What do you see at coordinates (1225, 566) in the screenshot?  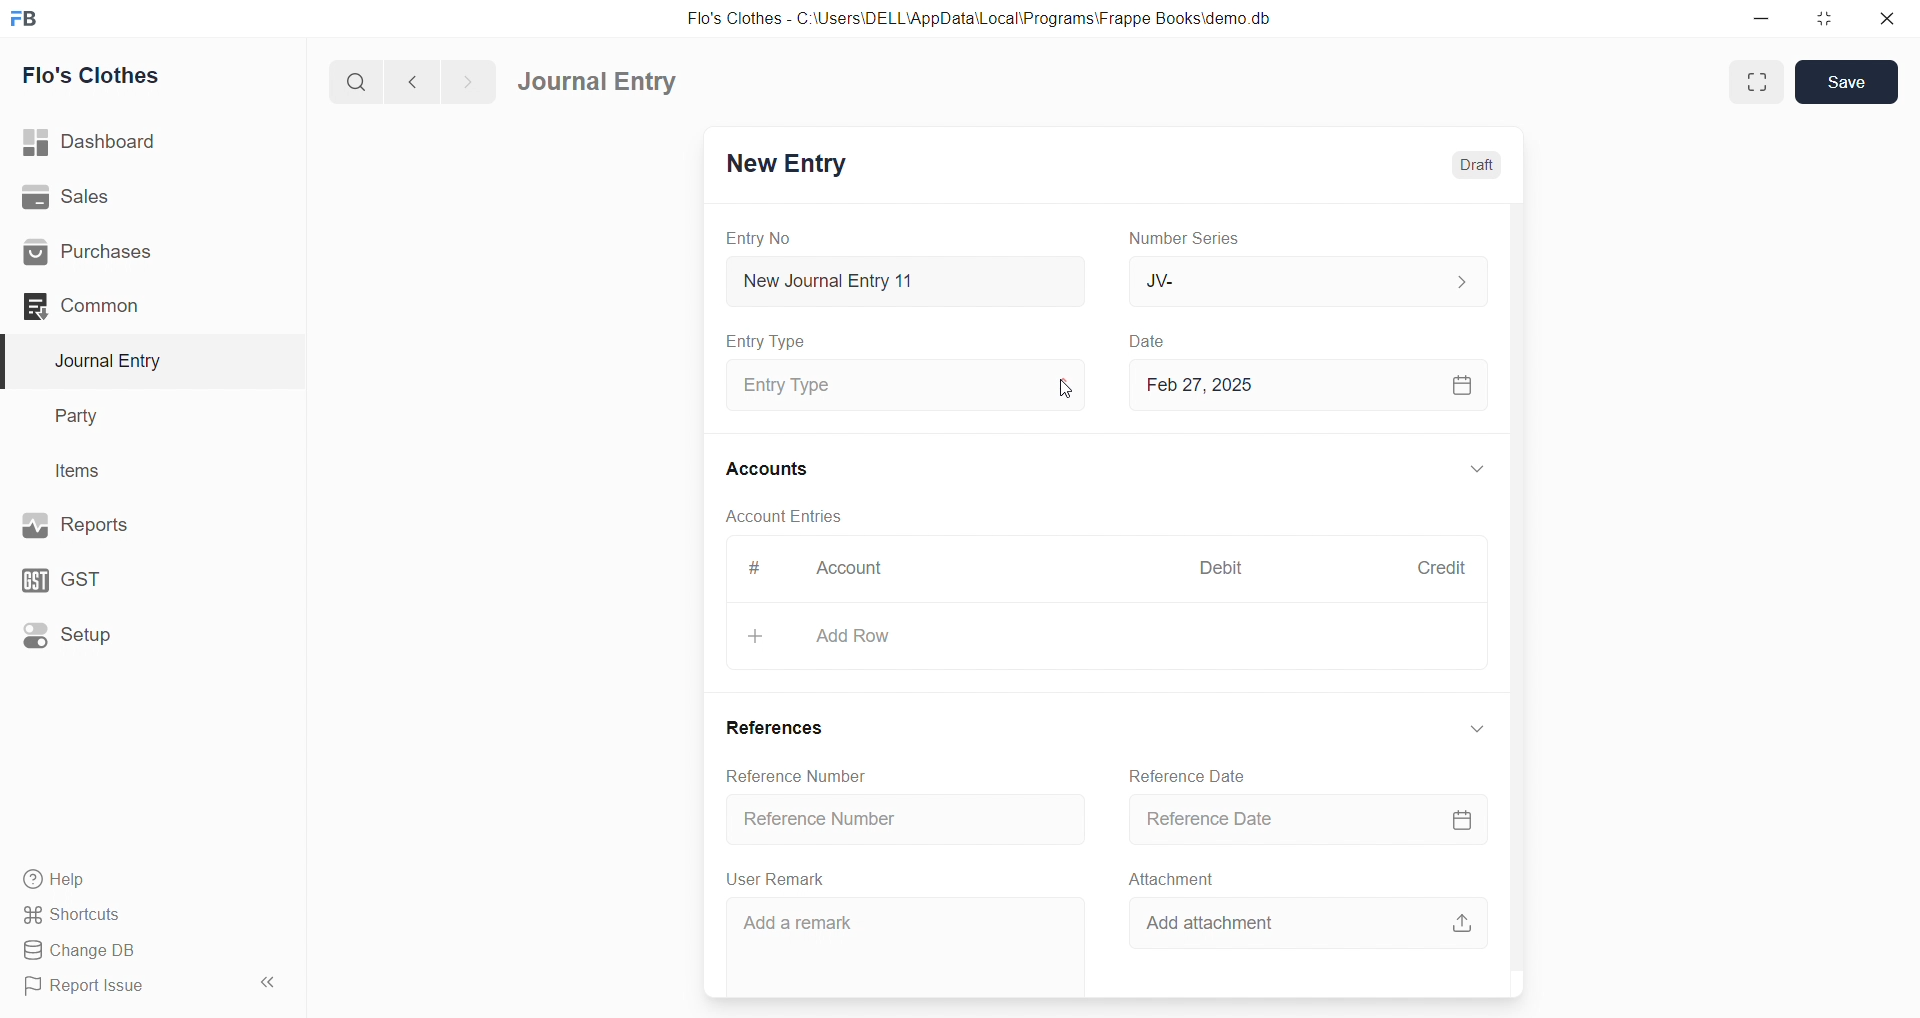 I see `Debit` at bounding box center [1225, 566].